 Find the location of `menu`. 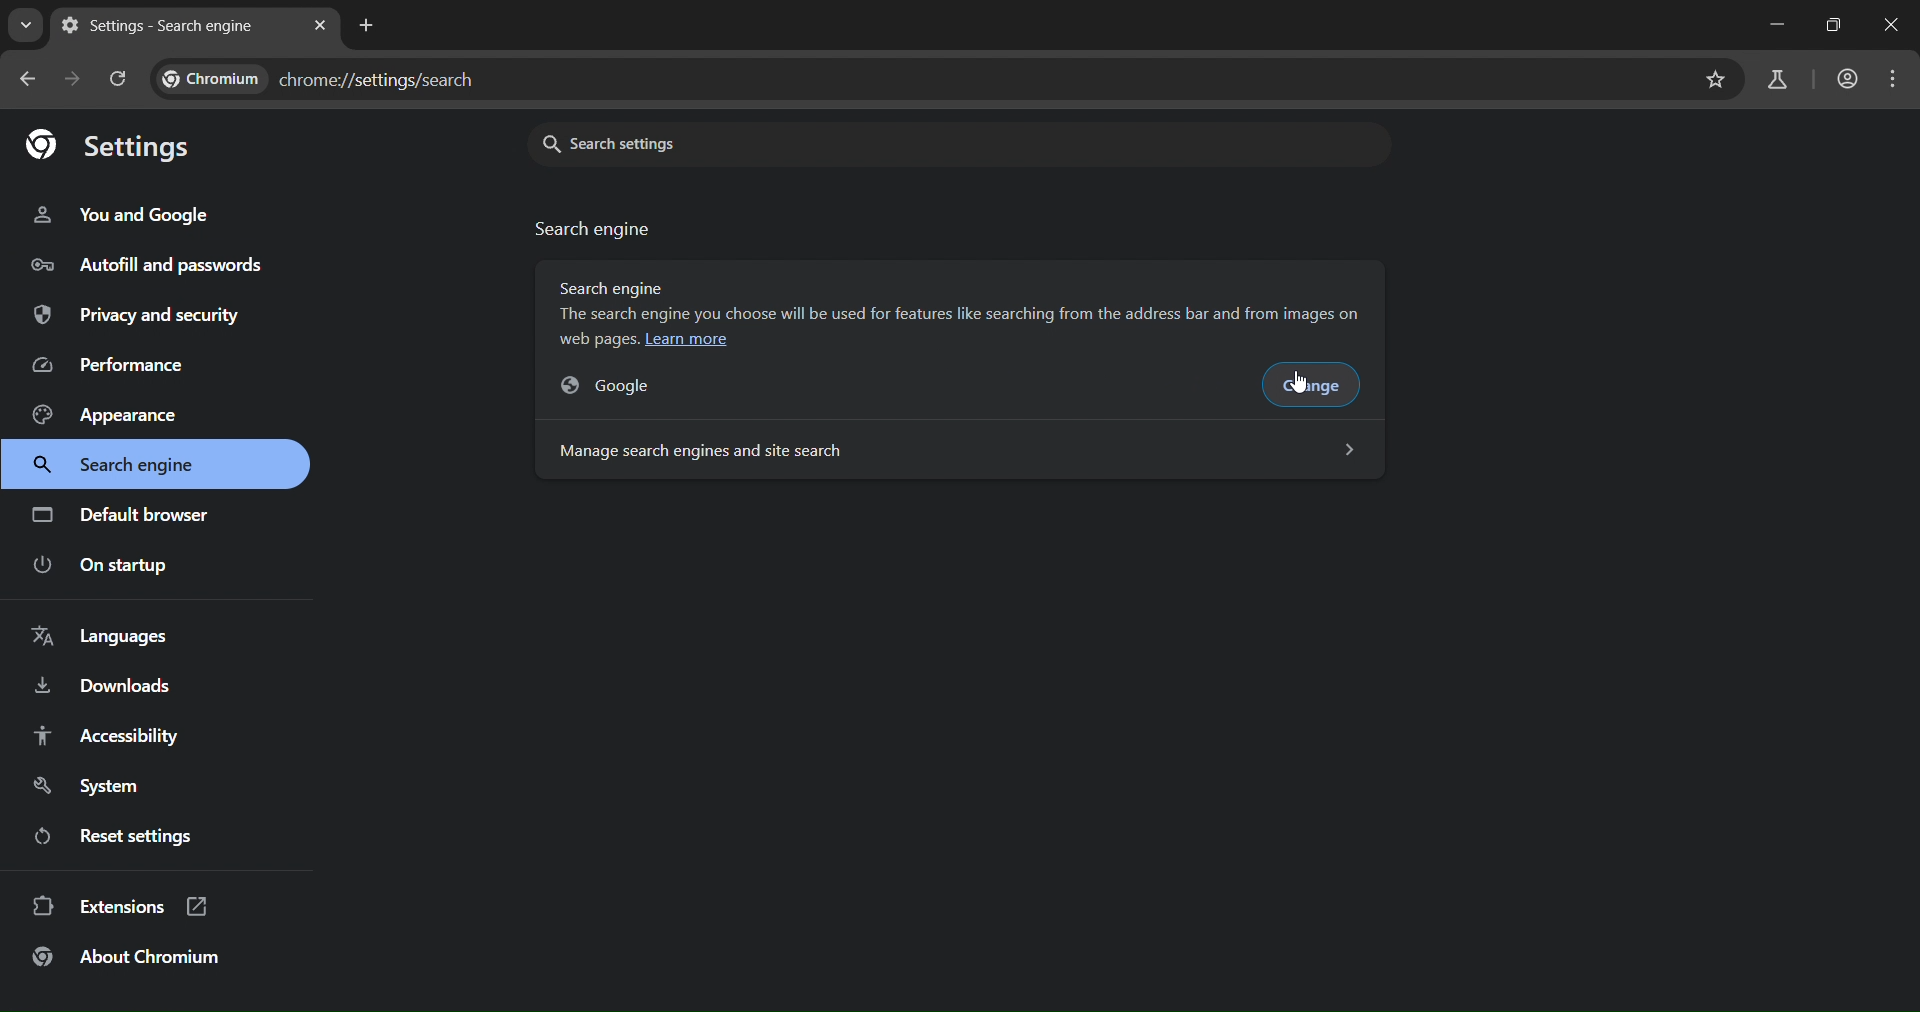

menu is located at coordinates (1894, 80).